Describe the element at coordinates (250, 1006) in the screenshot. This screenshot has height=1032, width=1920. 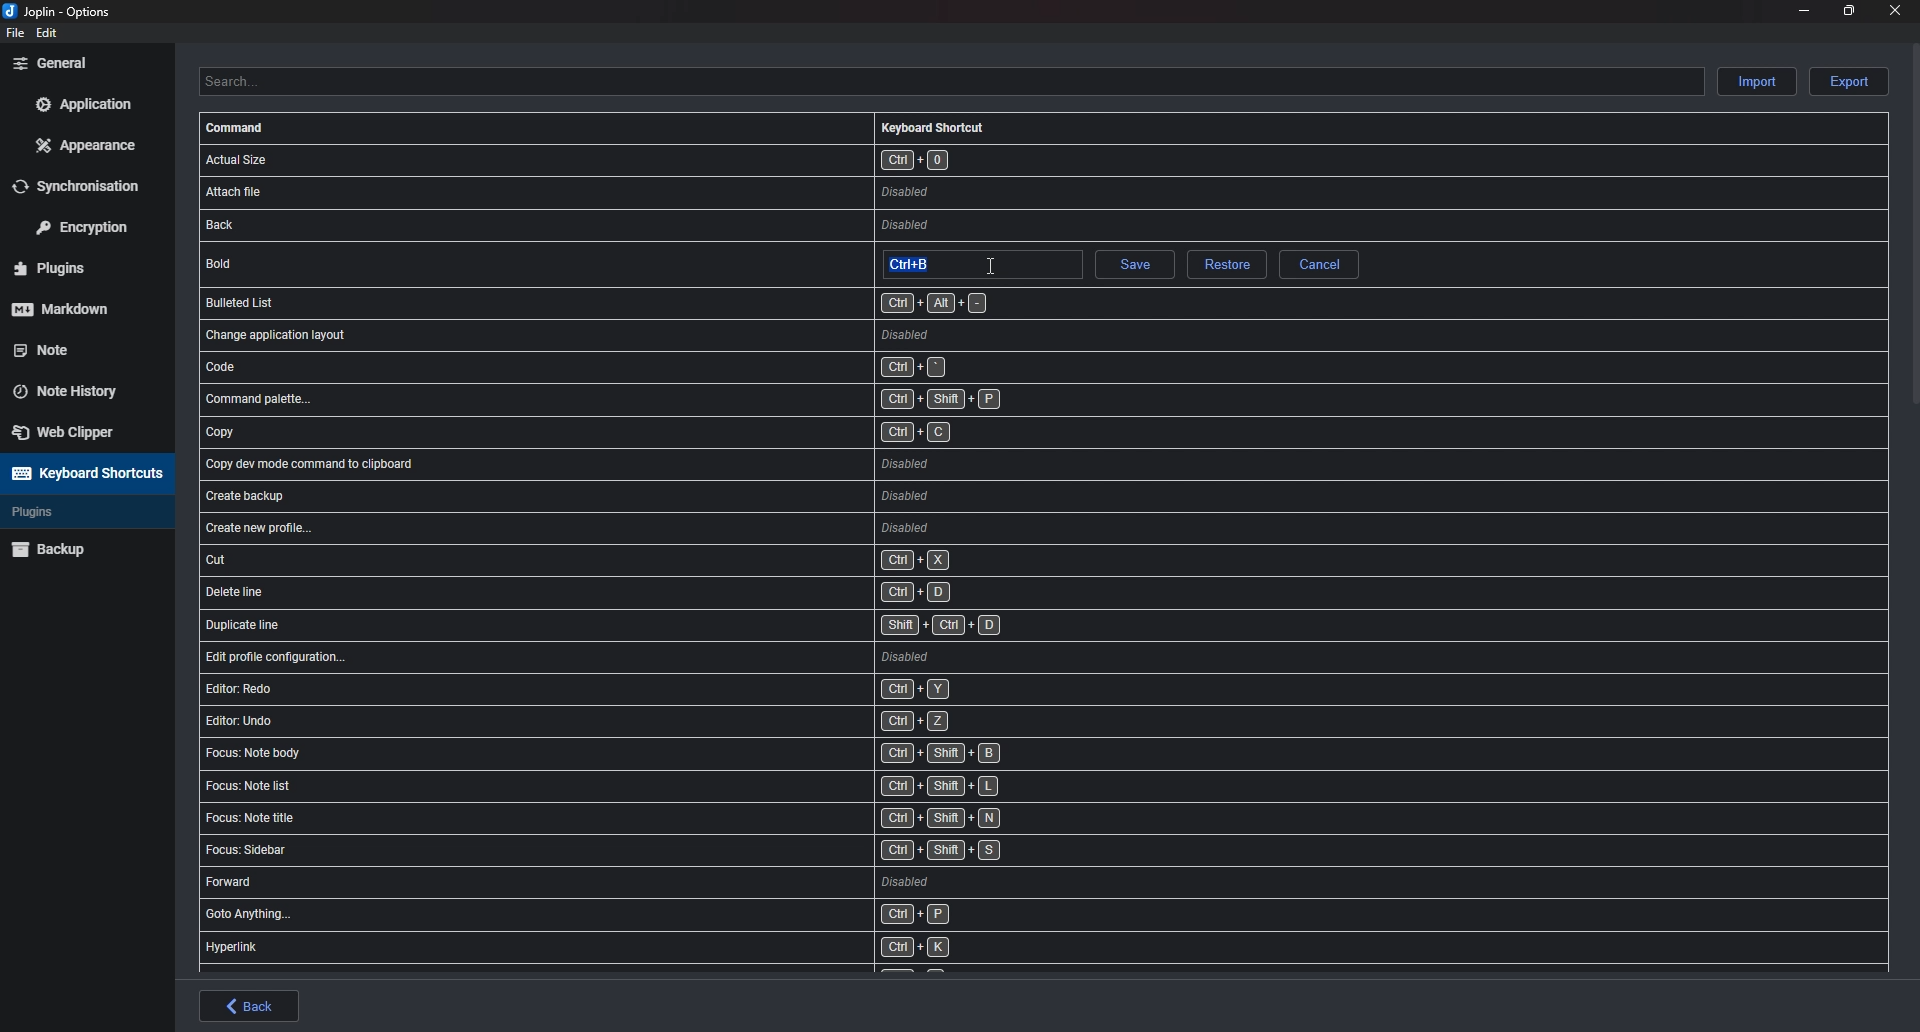
I see `back` at that location.